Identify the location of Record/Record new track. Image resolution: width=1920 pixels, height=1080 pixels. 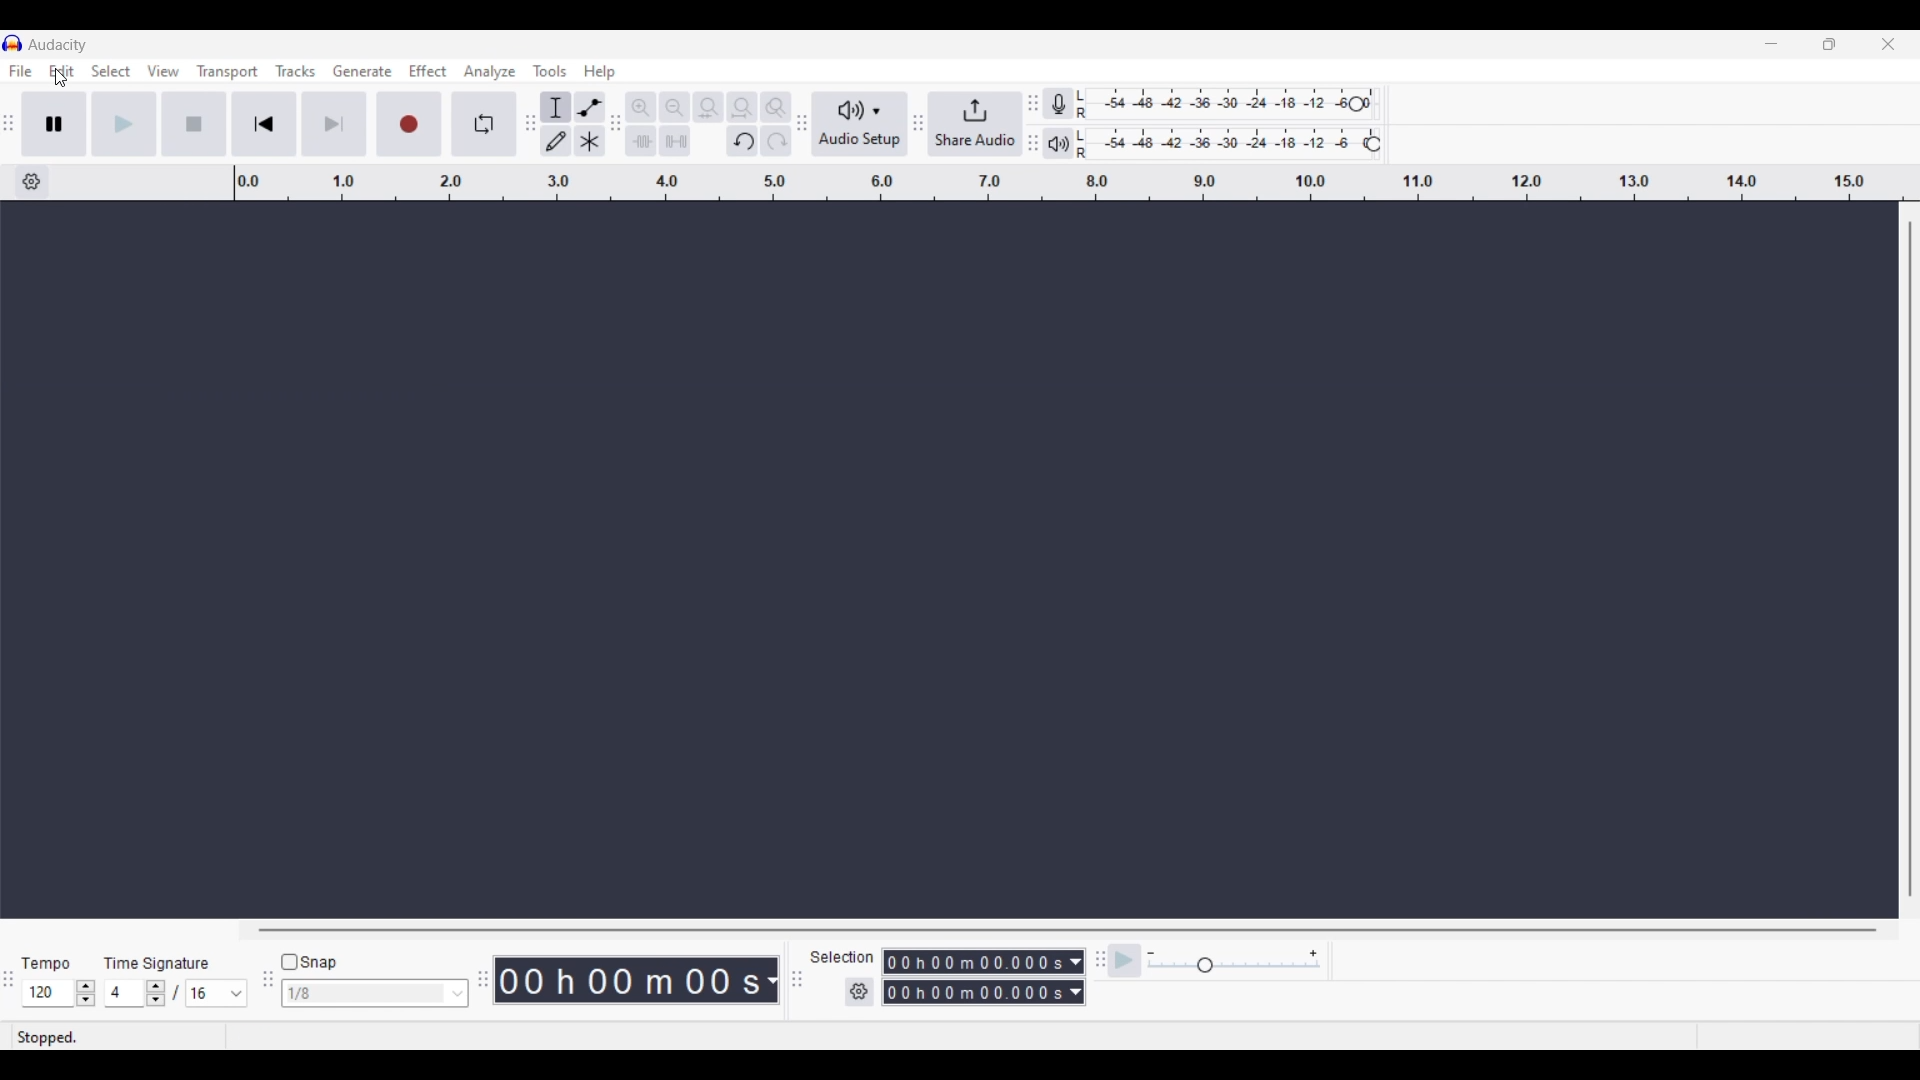
(410, 123).